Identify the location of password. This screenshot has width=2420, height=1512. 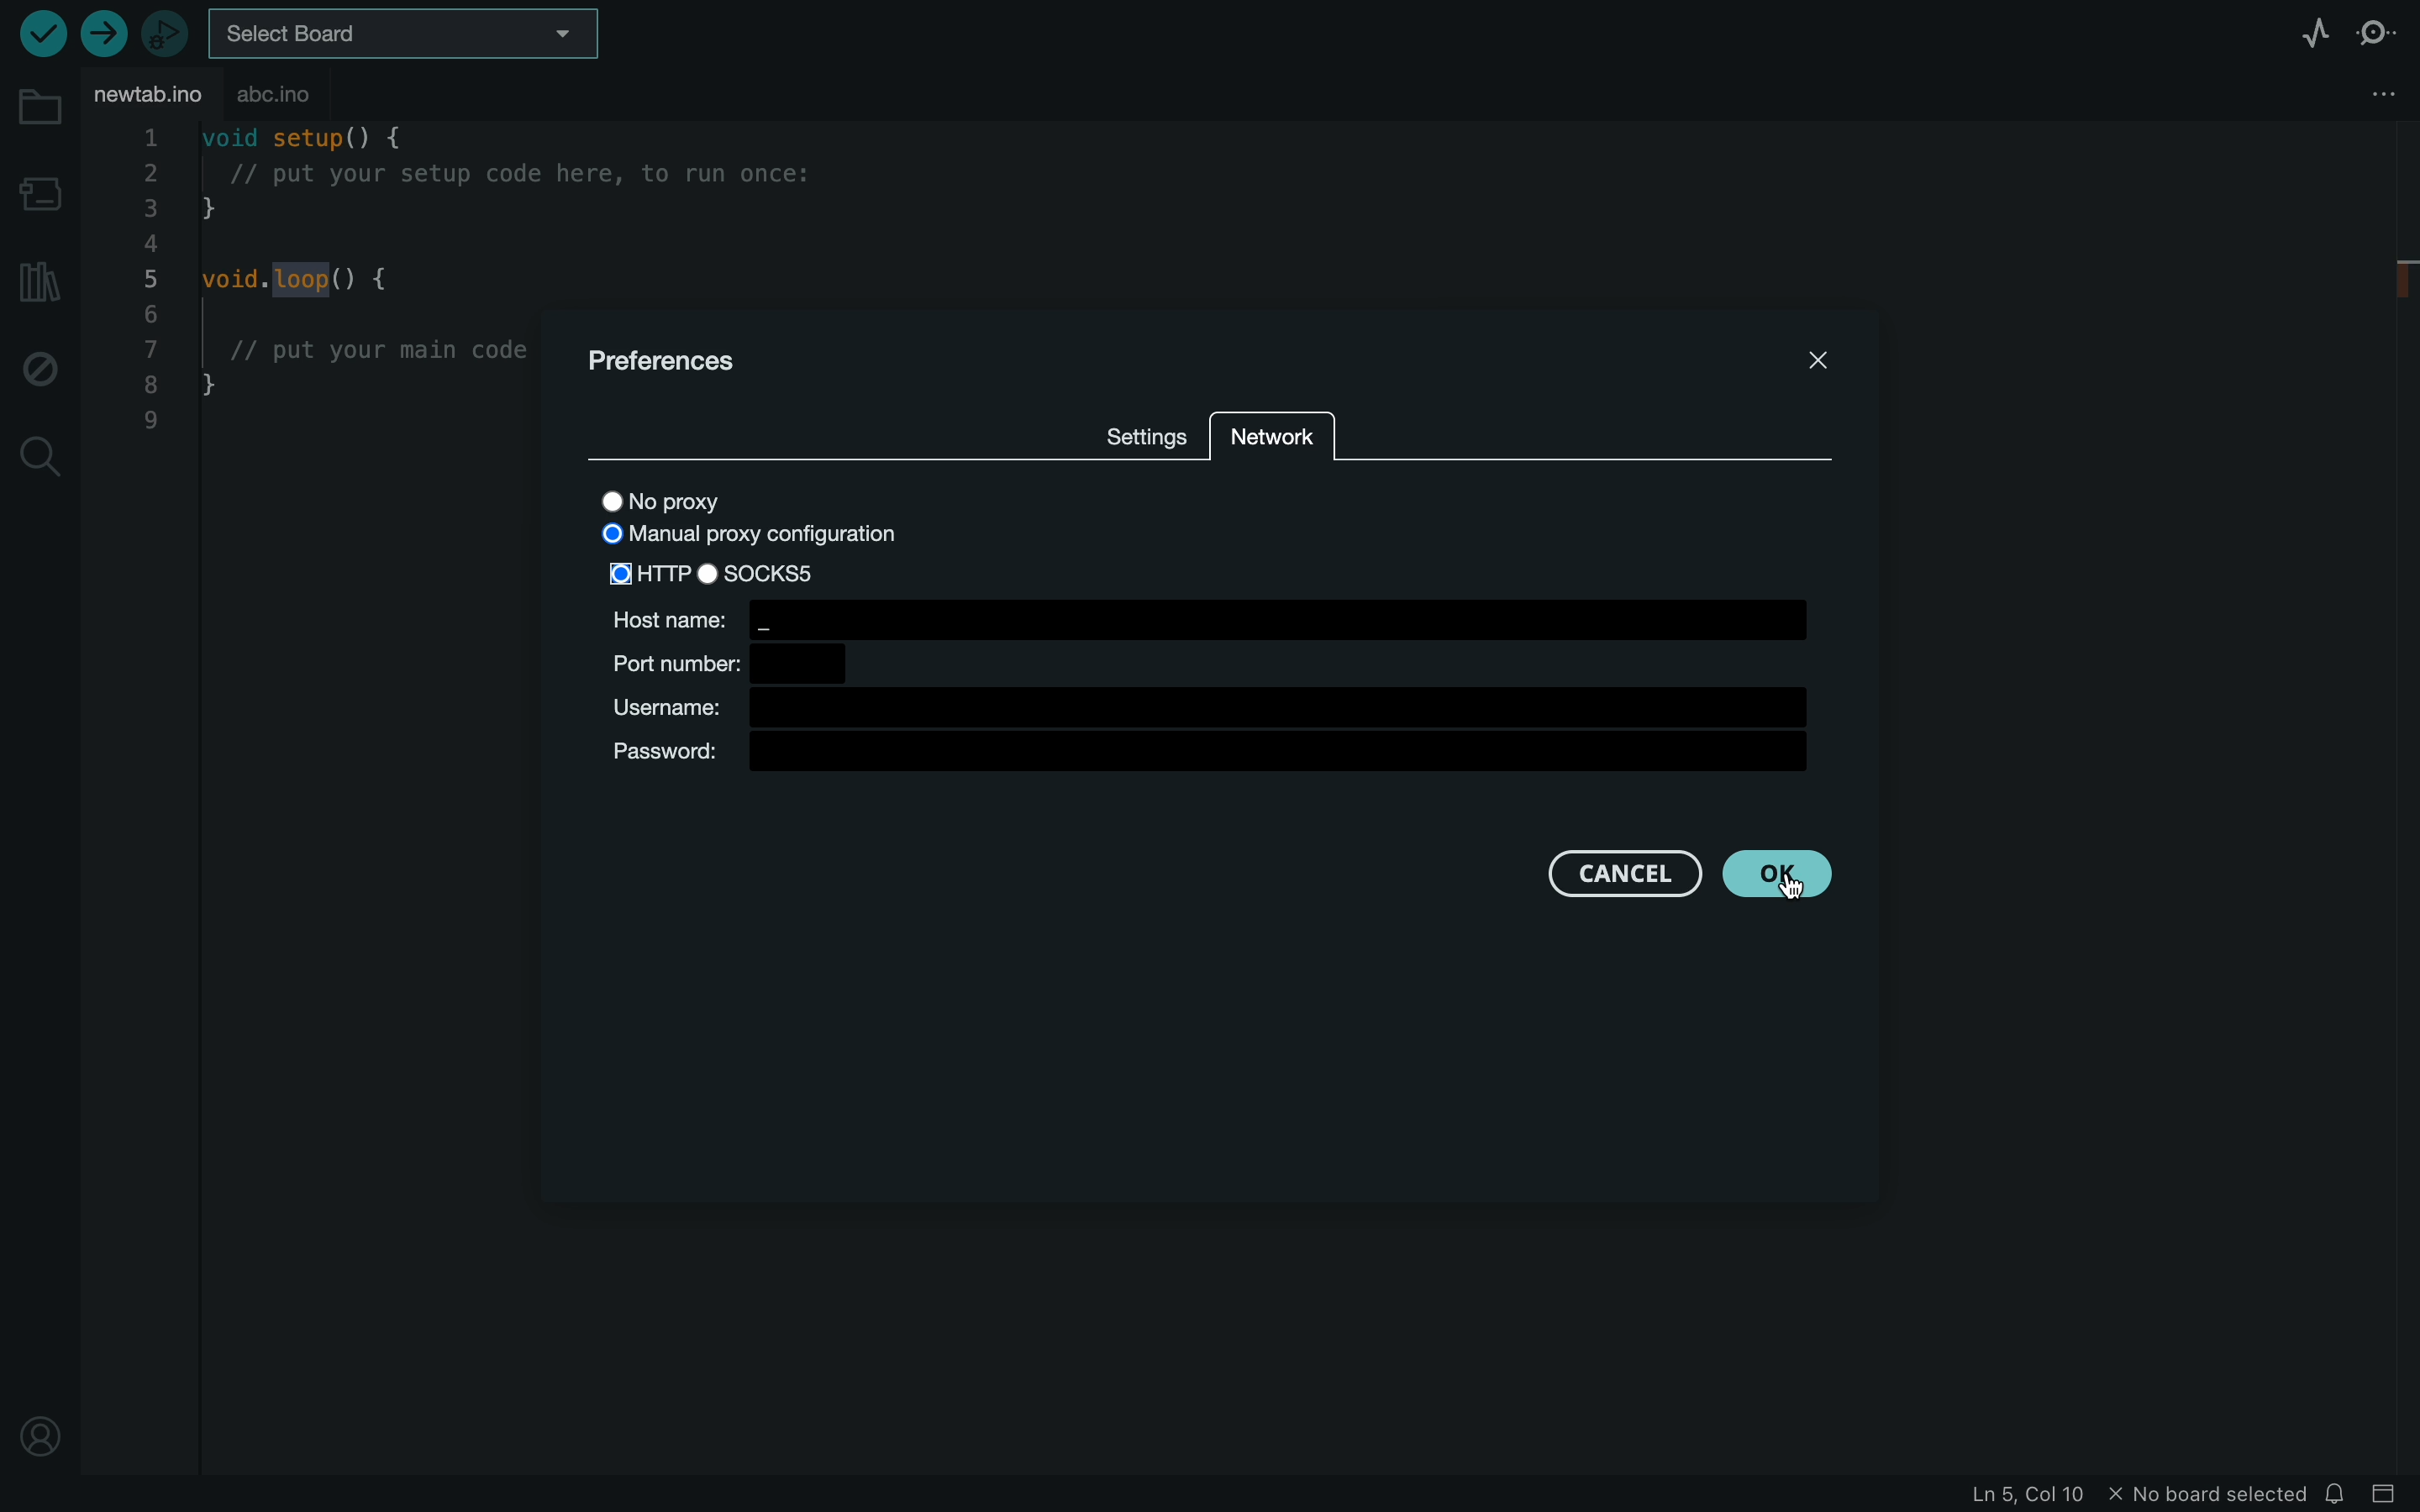
(1217, 756).